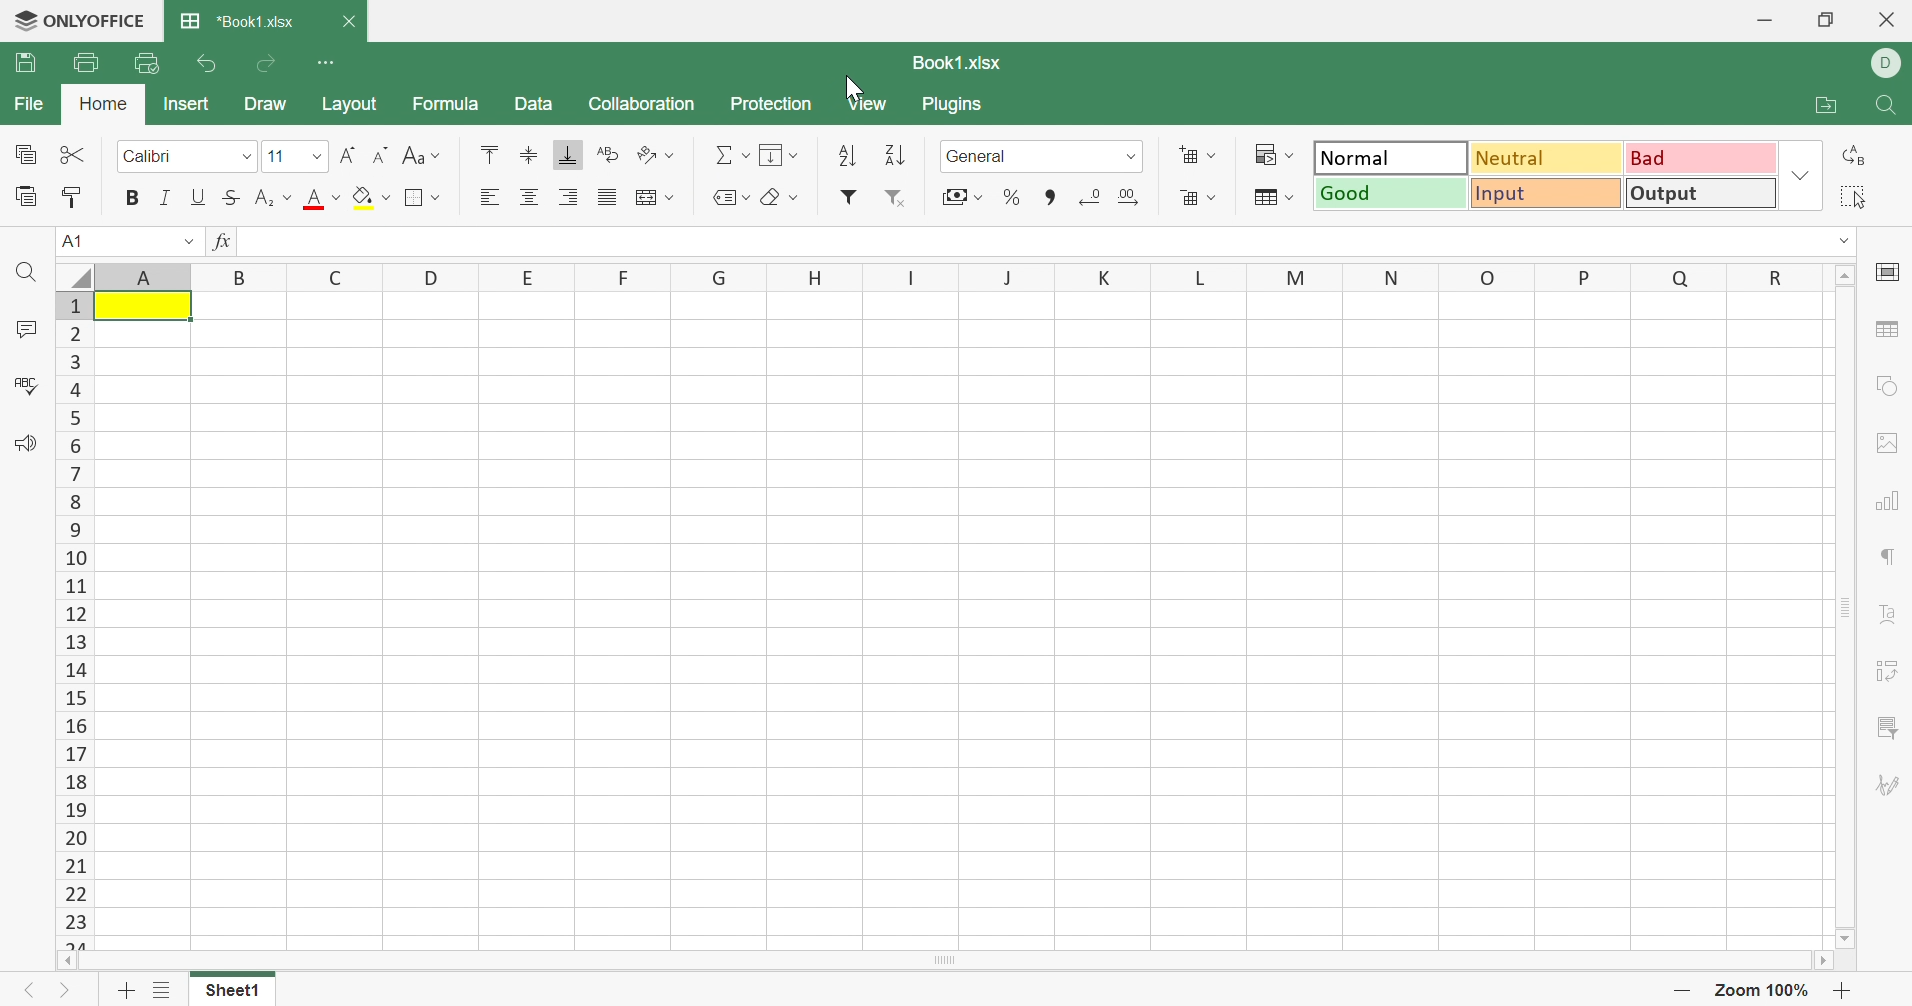 The image size is (1912, 1006). Describe the element at coordinates (422, 153) in the screenshot. I see `Change case` at that location.